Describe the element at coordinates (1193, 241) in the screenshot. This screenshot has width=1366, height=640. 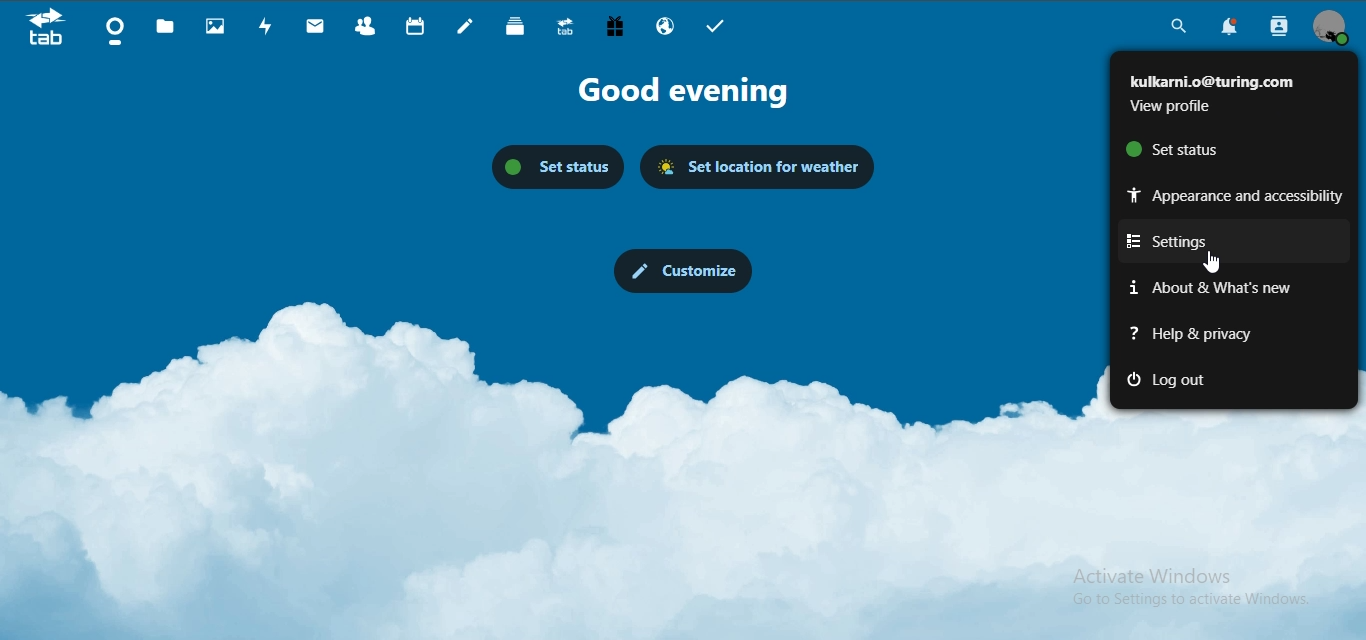
I see `settings` at that location.